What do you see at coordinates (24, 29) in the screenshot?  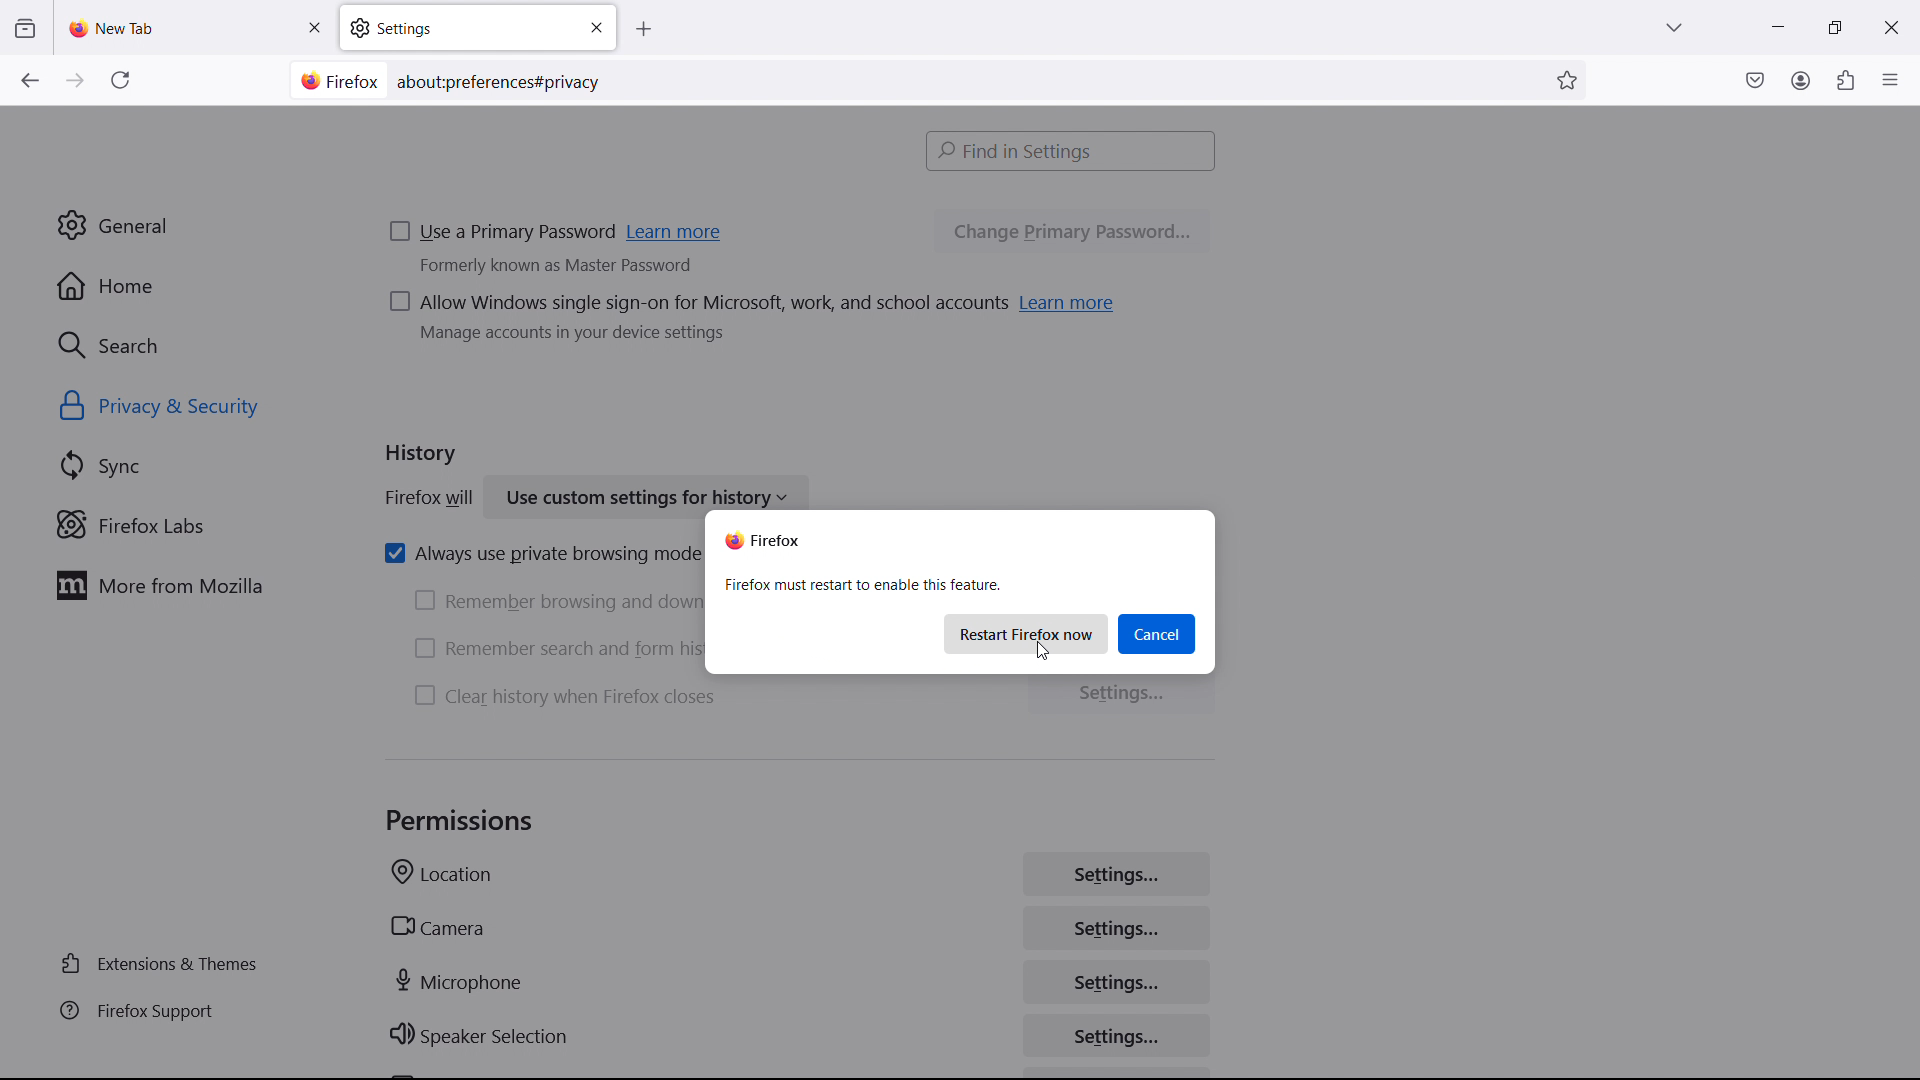 I see `view recent browsing across windows and devices` at bounding box center [24, 29].